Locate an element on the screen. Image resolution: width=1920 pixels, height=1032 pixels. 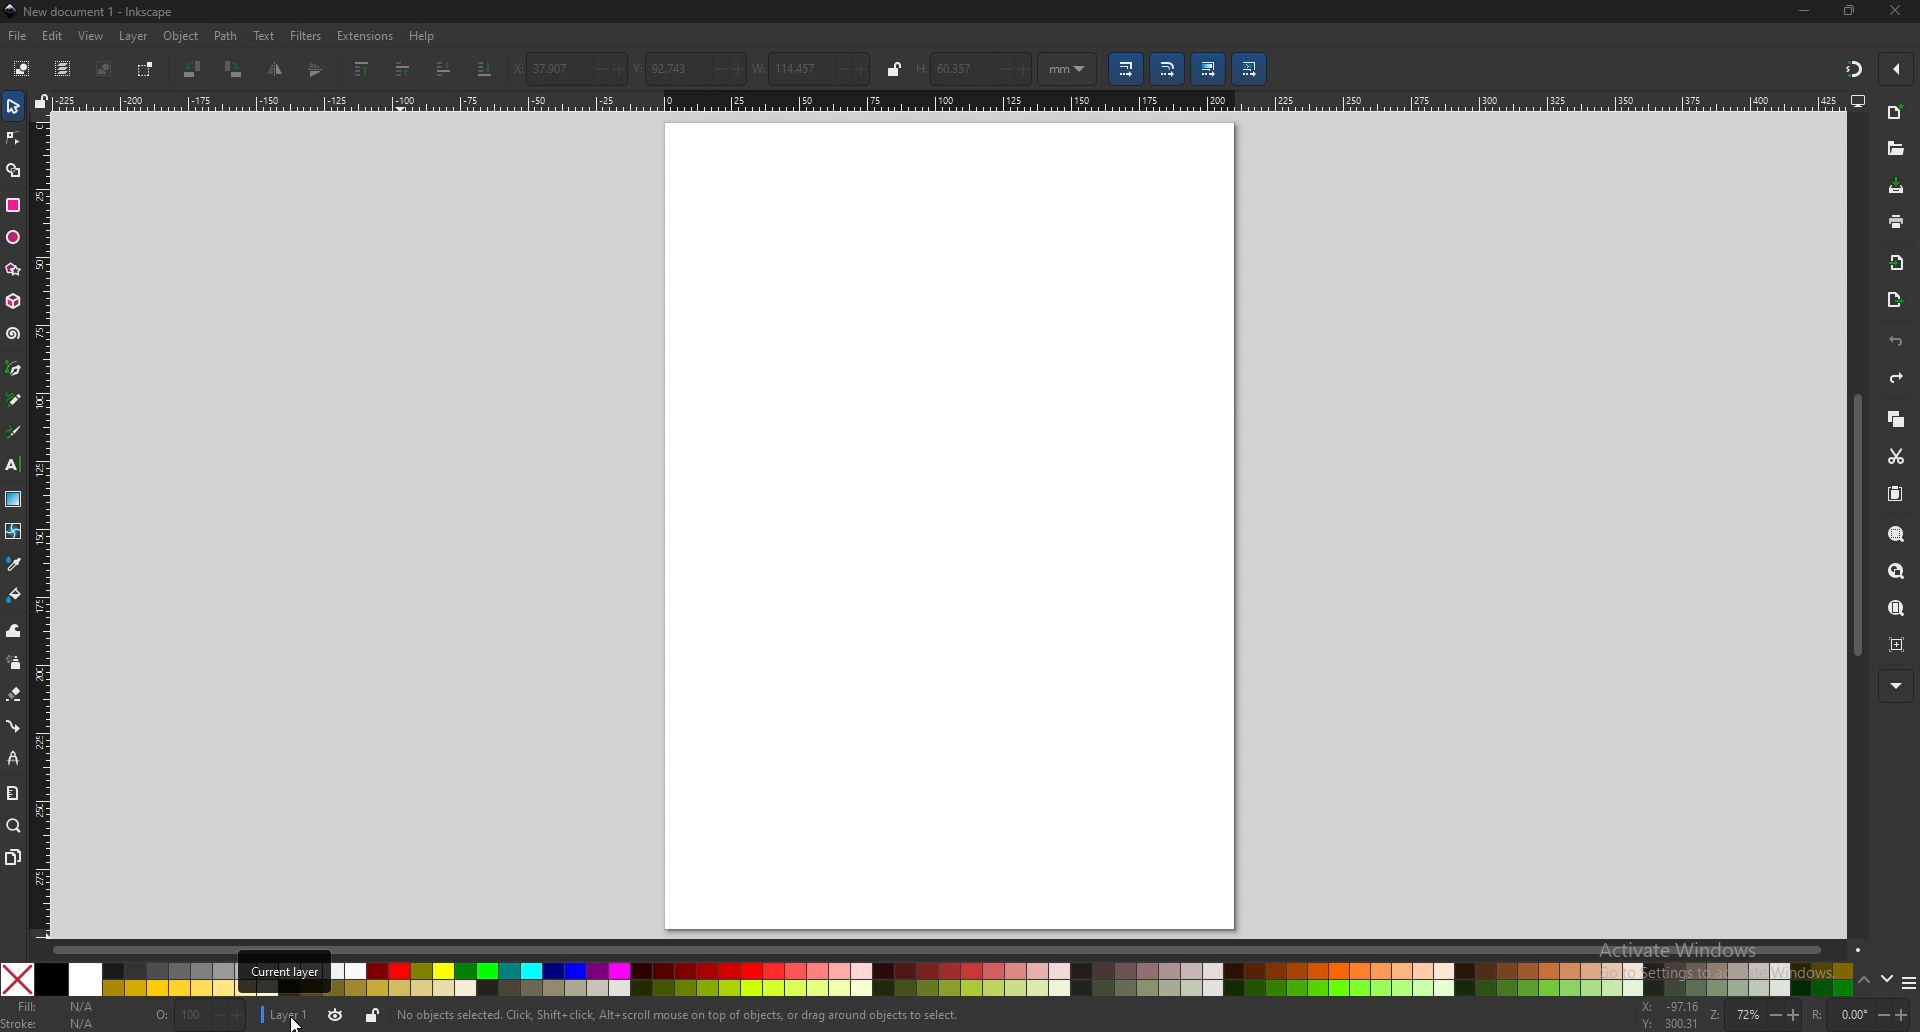
zoom selection is located at coordinates (1898, 533).